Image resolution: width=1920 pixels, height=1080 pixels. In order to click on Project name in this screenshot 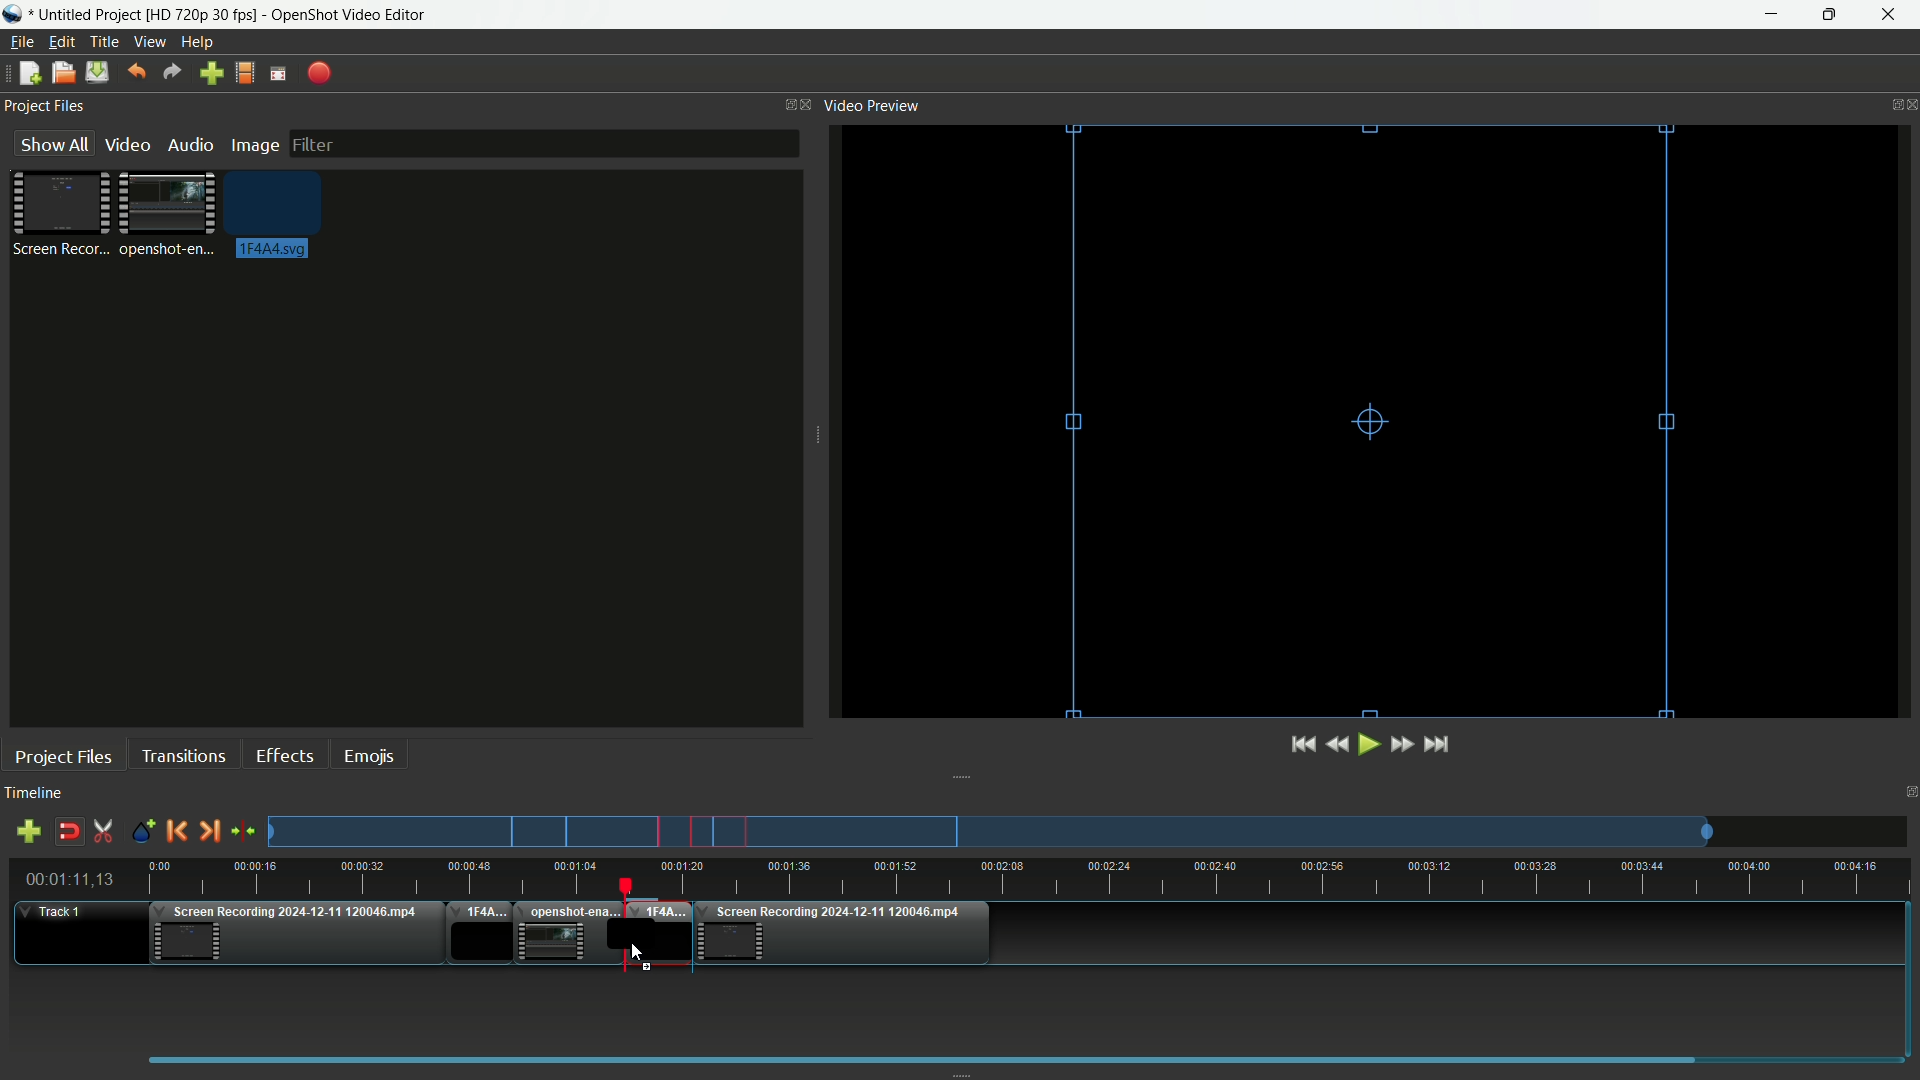, I will do `click(89, 15)`.